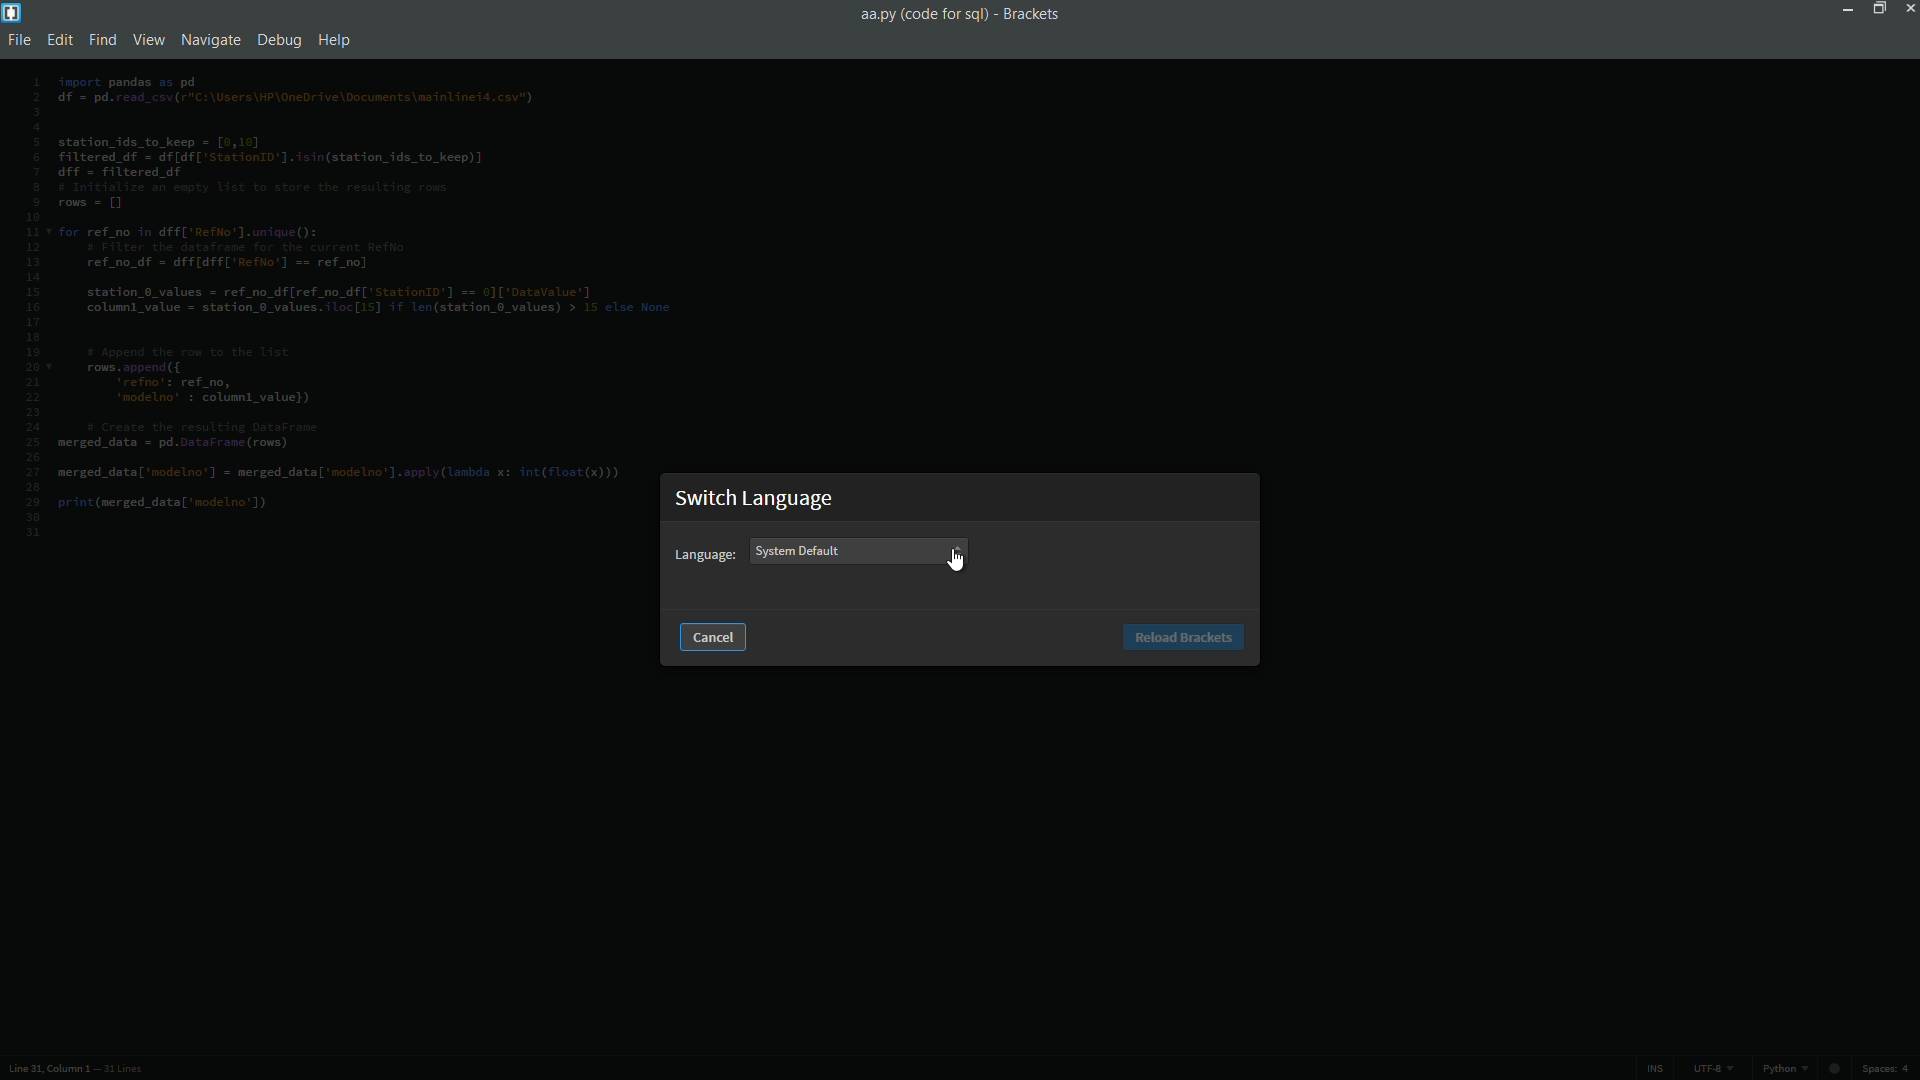  I want to click on space, so click(1891, 1070).